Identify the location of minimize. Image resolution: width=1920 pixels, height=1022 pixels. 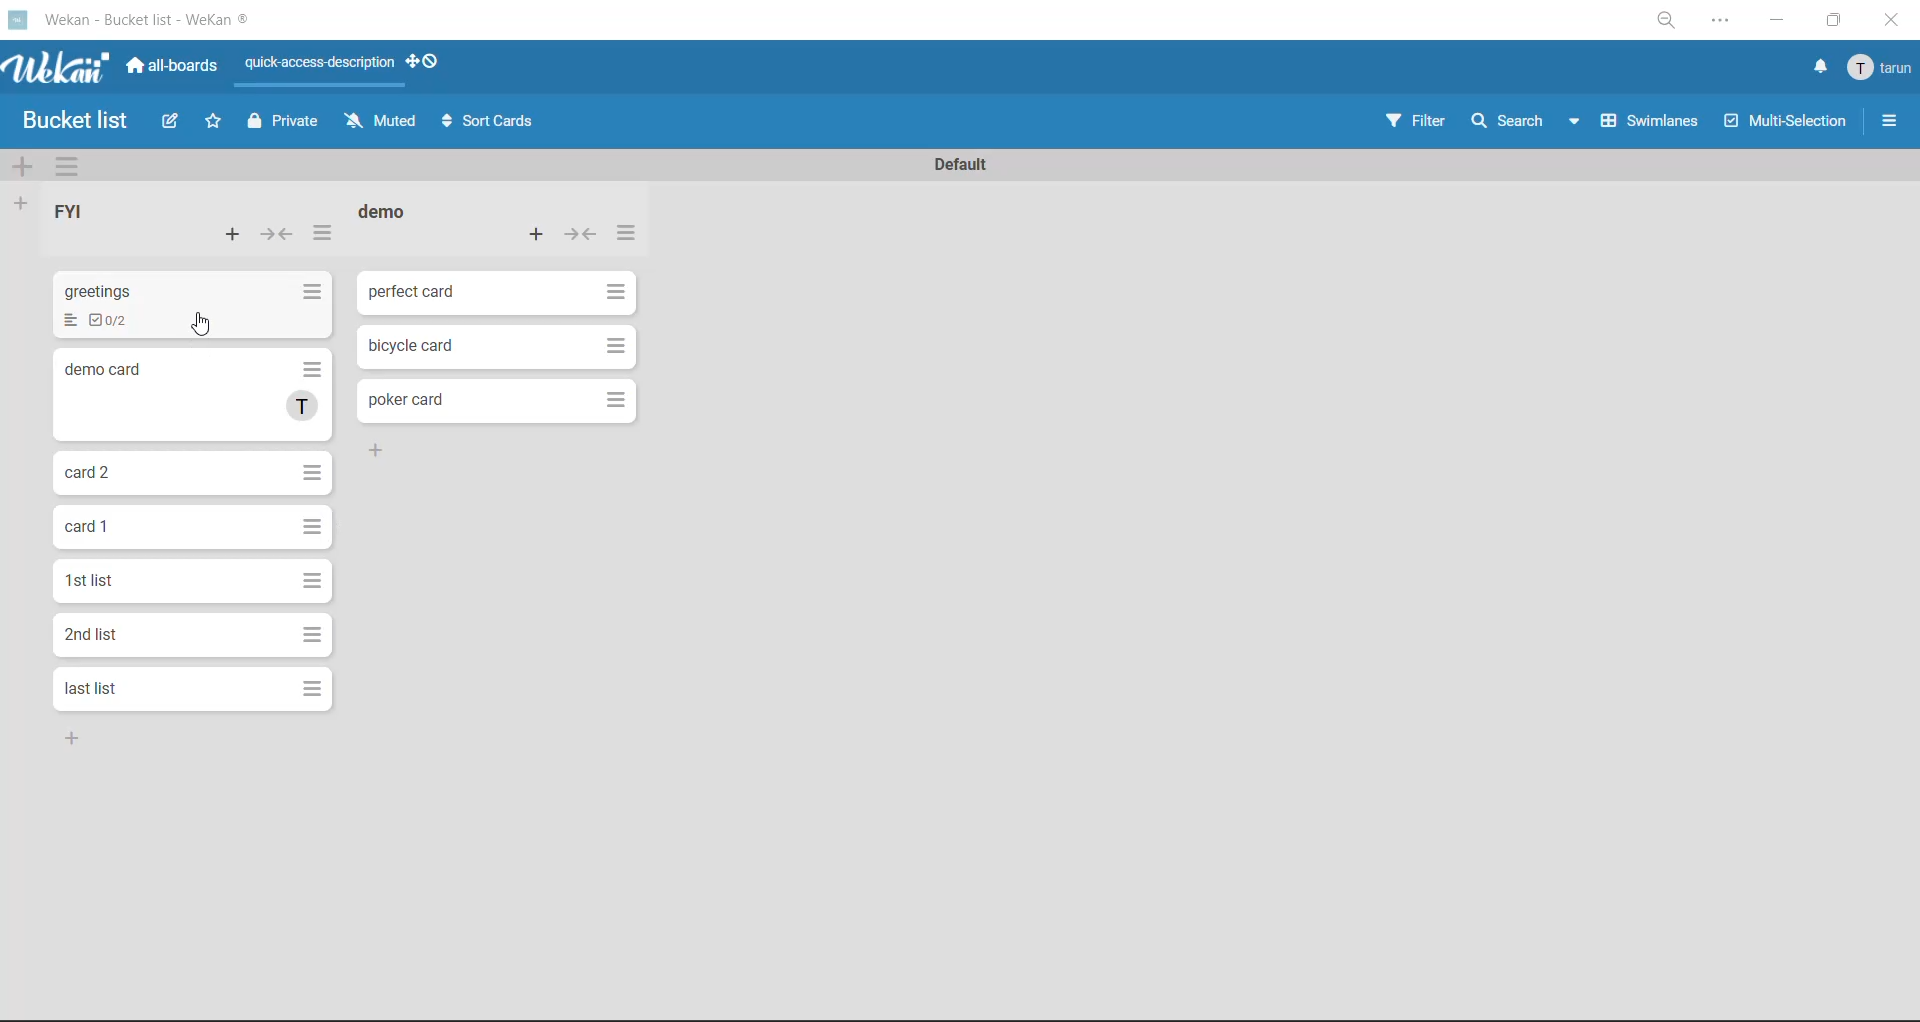
(1780, 23).